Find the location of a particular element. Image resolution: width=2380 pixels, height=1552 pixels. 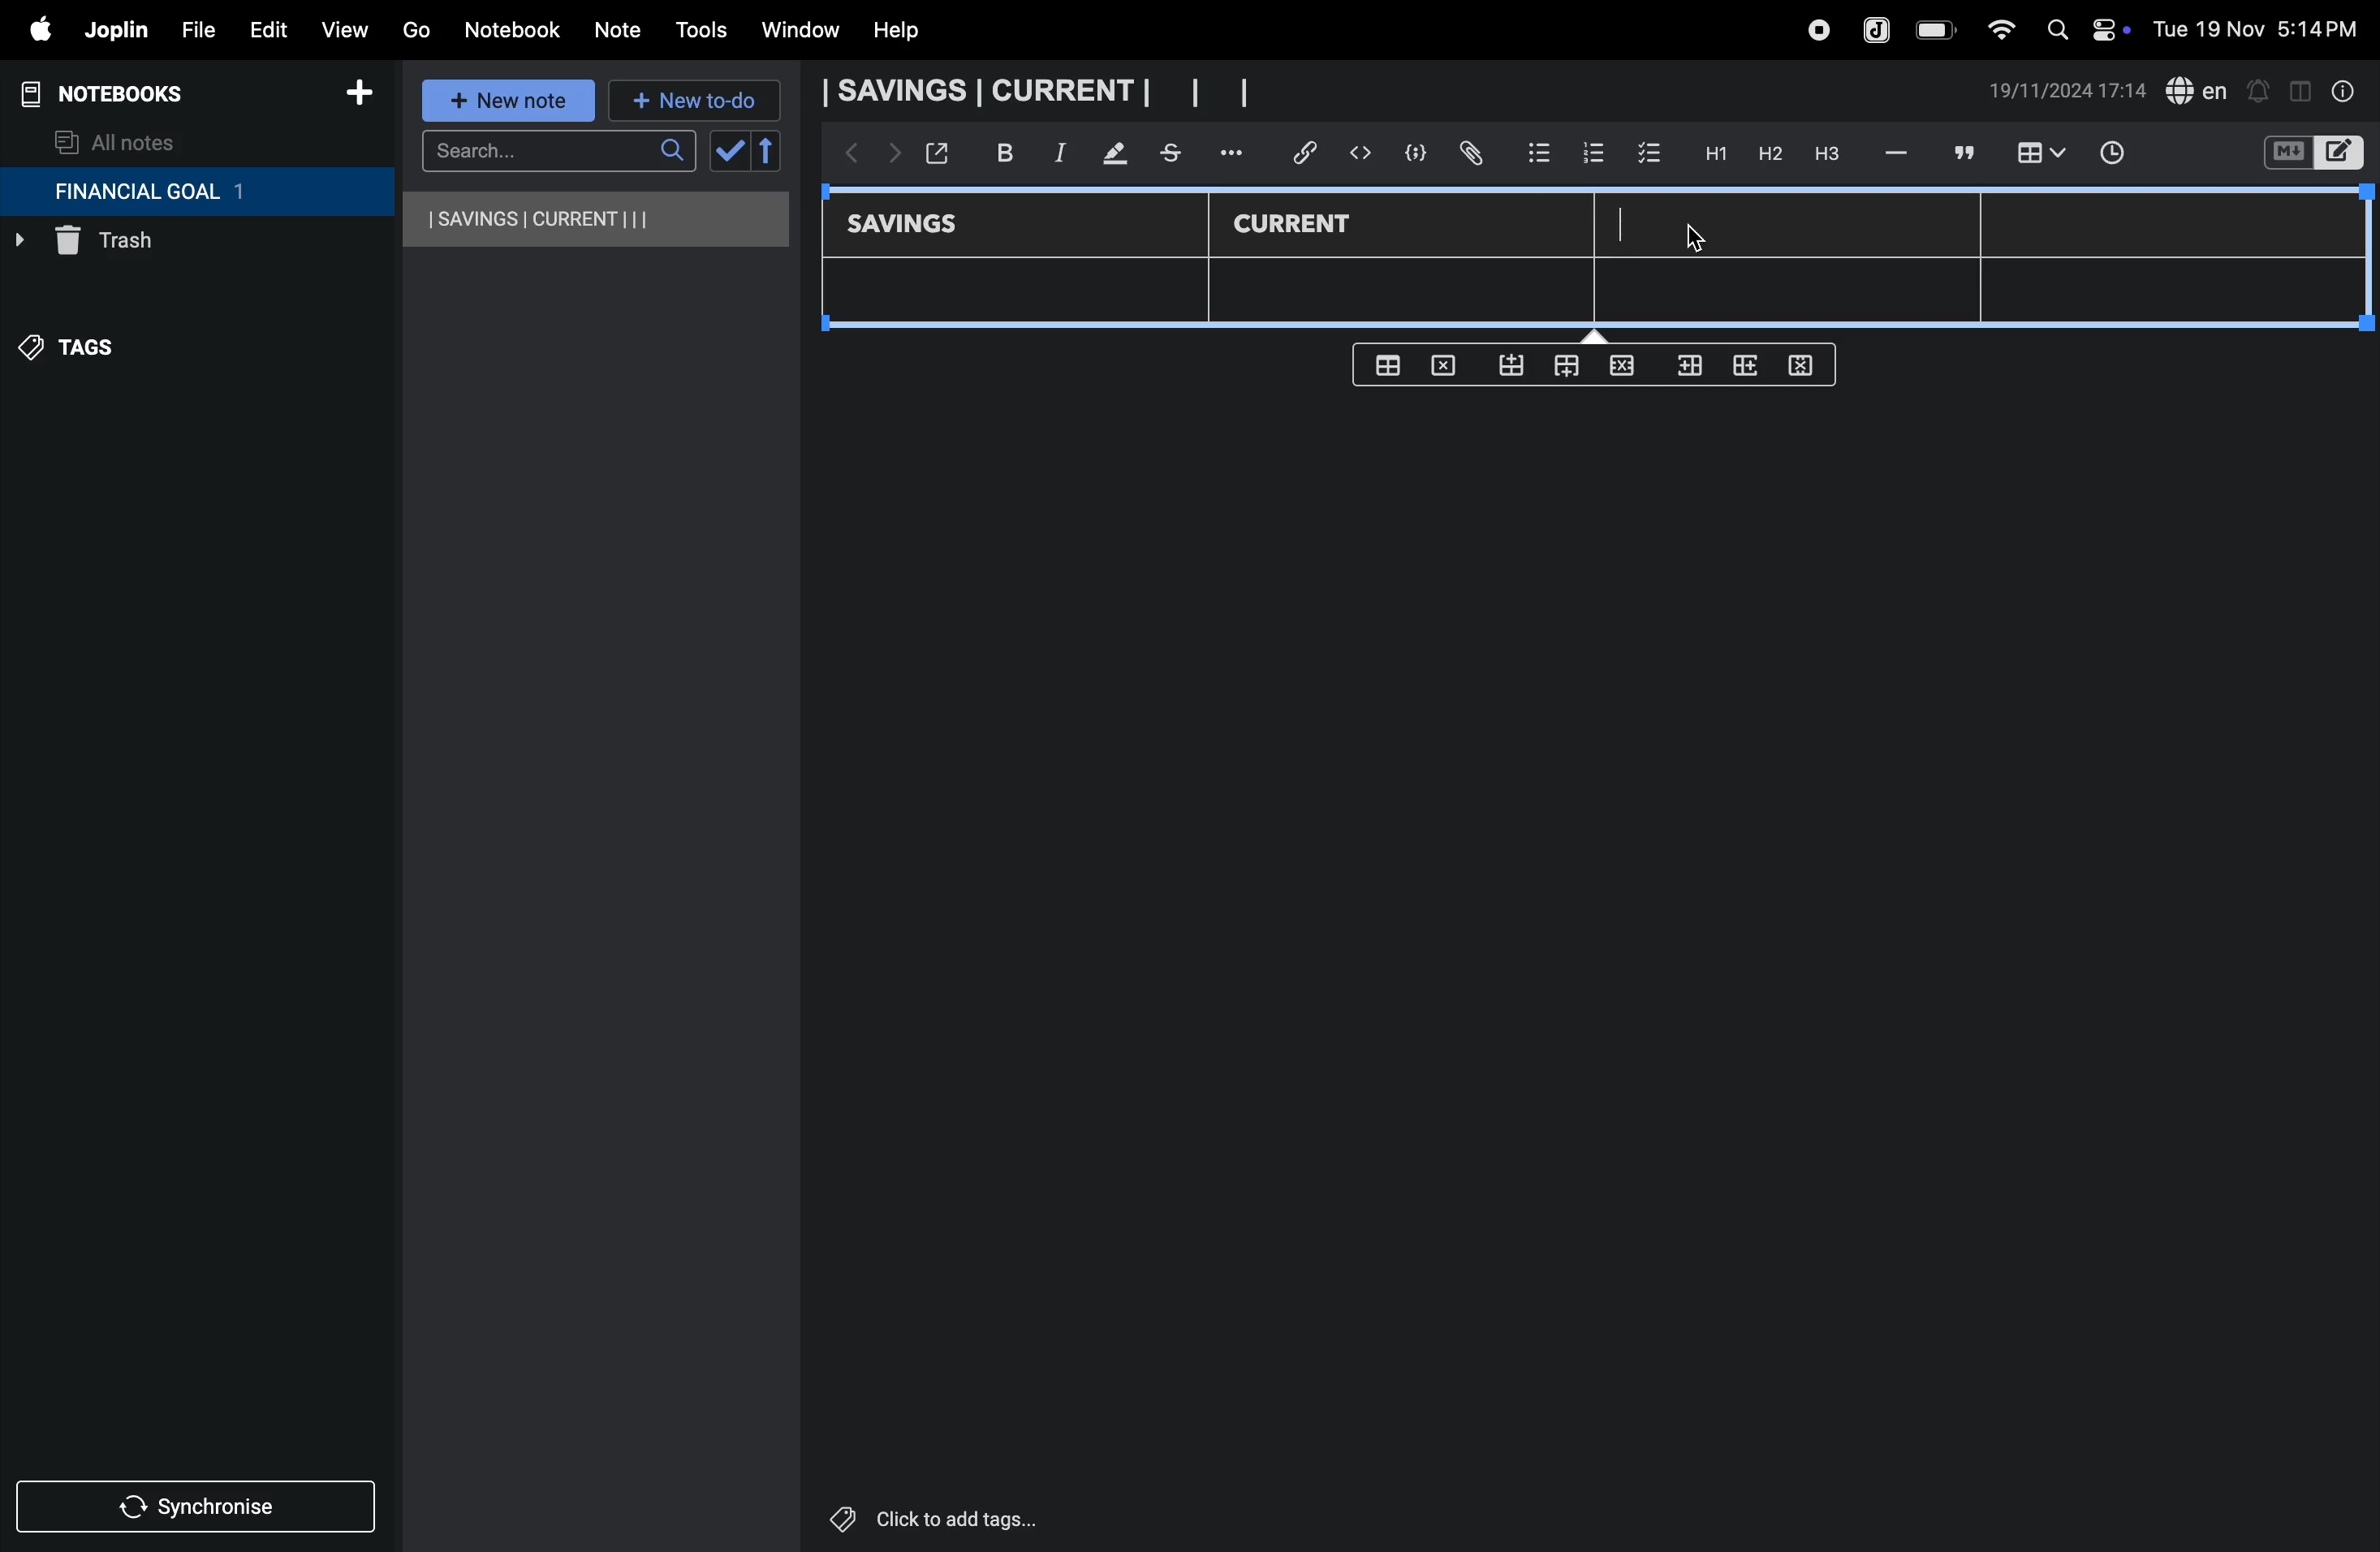

synchronize is located at coordinates (198, 1503).